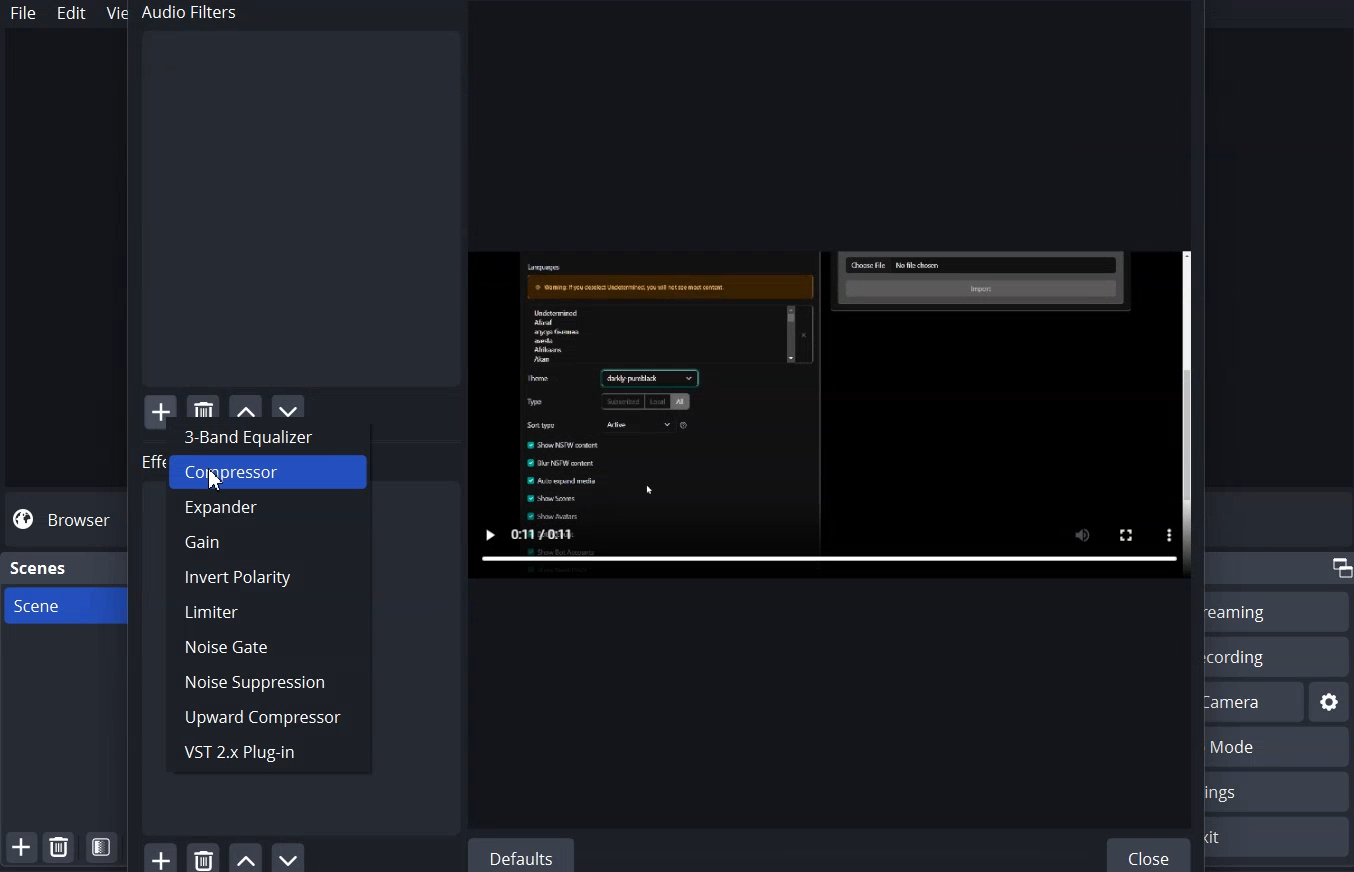 The image size is (1354, 872). I want to click on Open Scene Filter, so click(101, 847).